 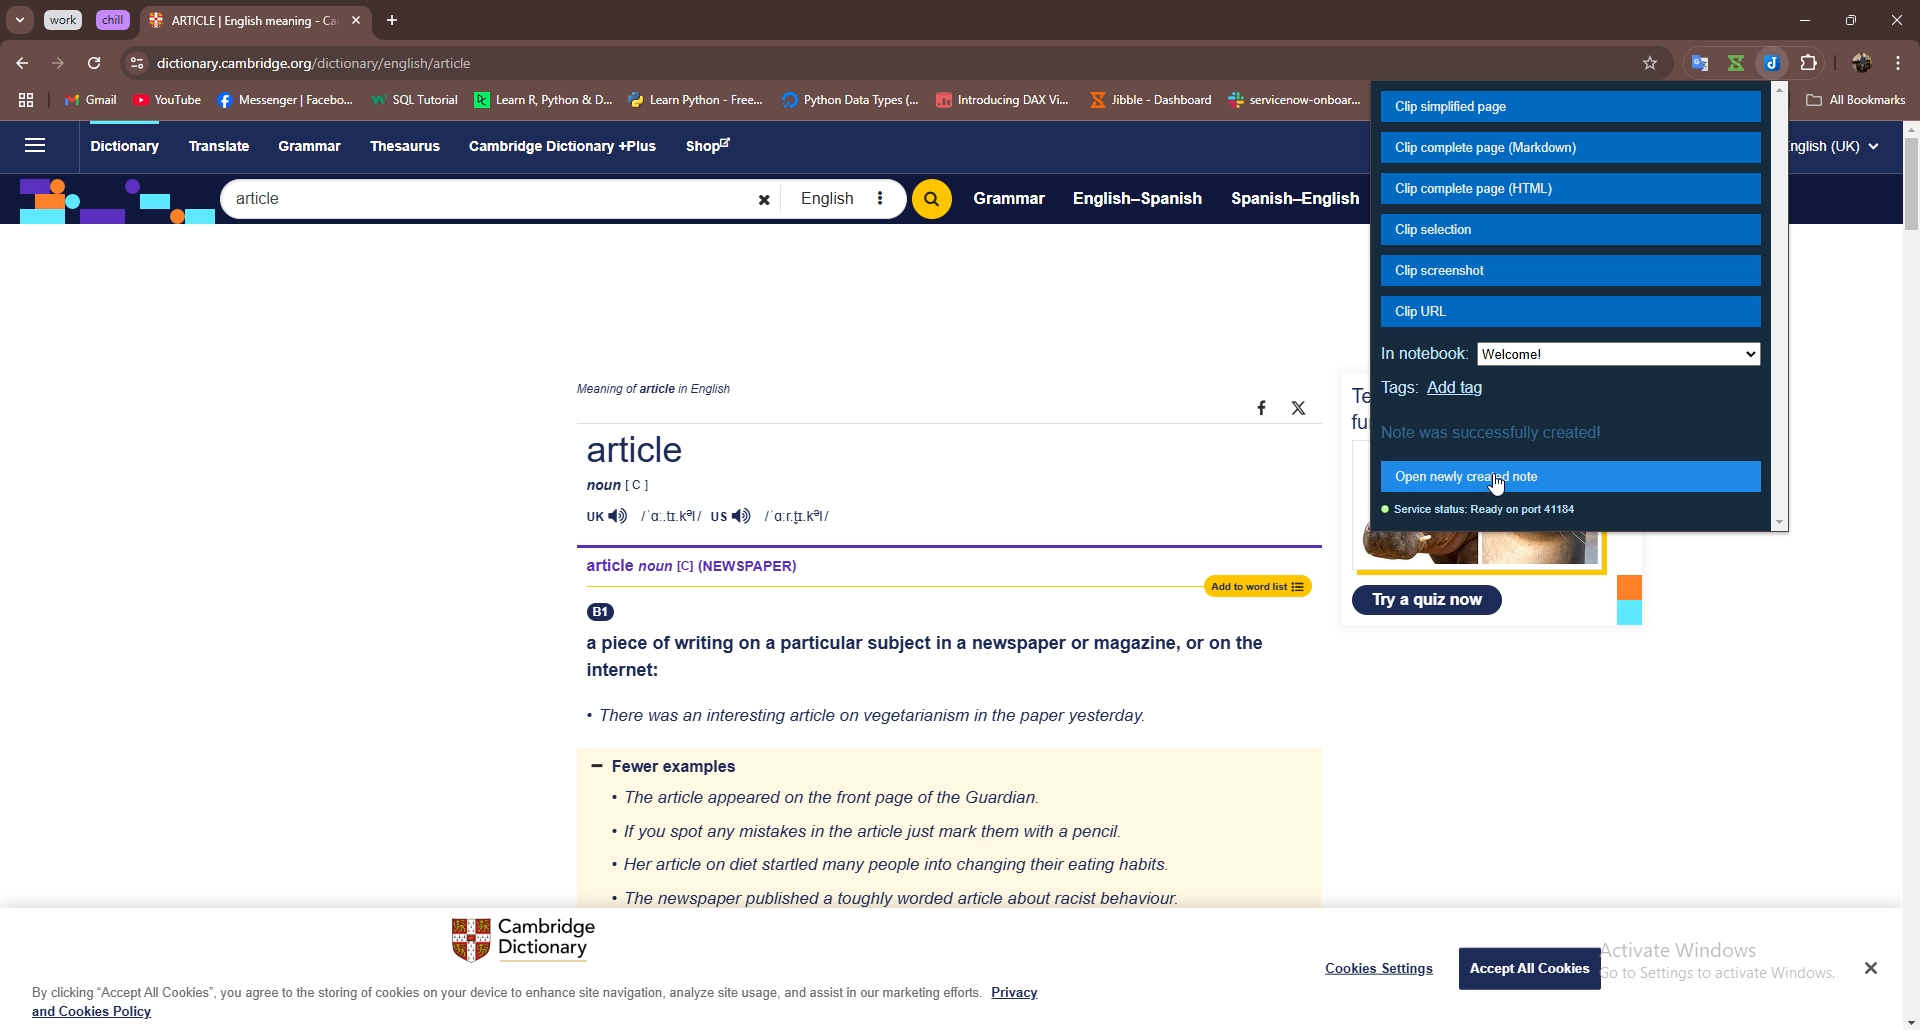 I want to click on clip selection, so click(x=1571, y=230).